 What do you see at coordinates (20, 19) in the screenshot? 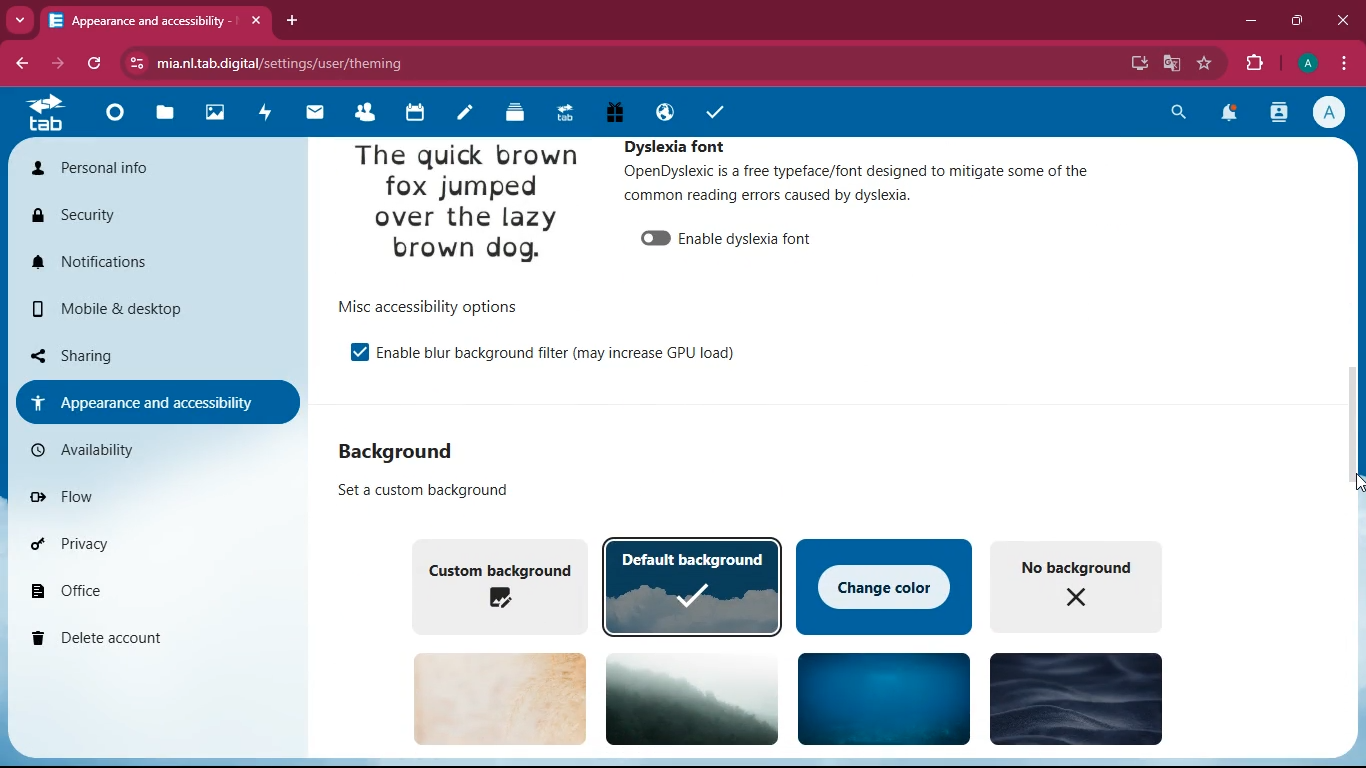
I see `more` at bounding box center [20, 19].